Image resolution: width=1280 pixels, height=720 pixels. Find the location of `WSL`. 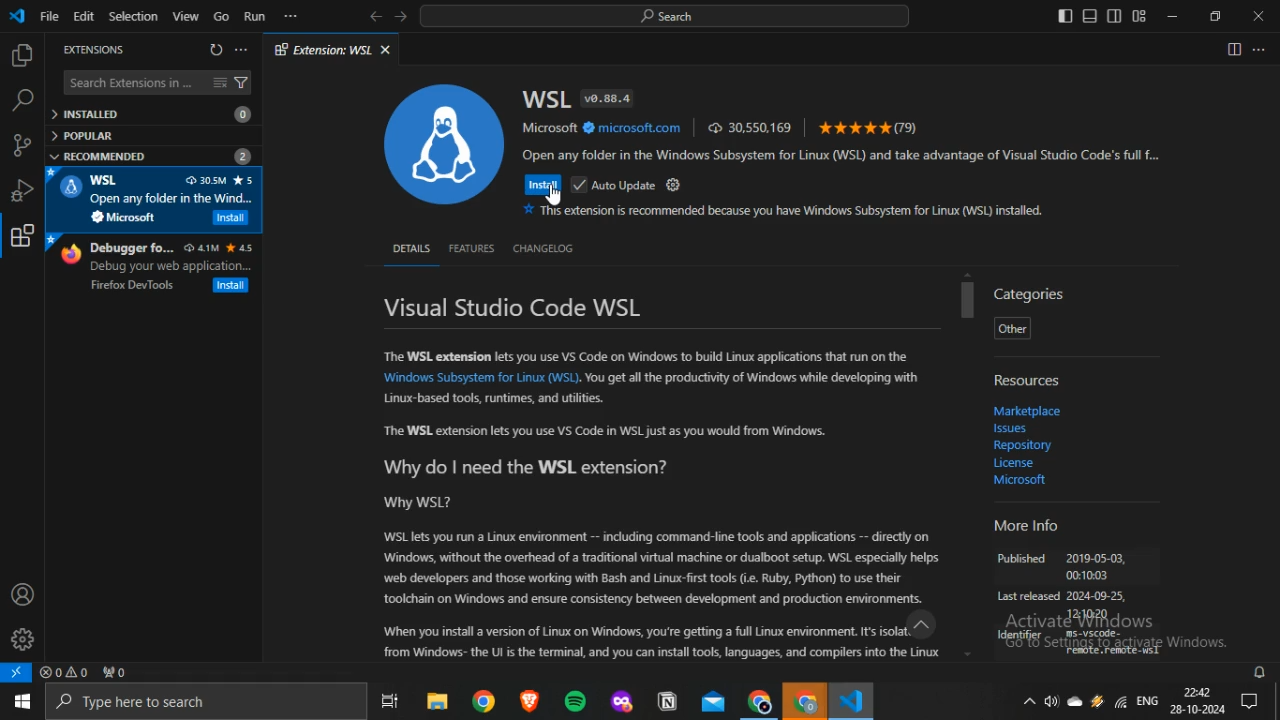

WSL is located at coordinates (104, 180).